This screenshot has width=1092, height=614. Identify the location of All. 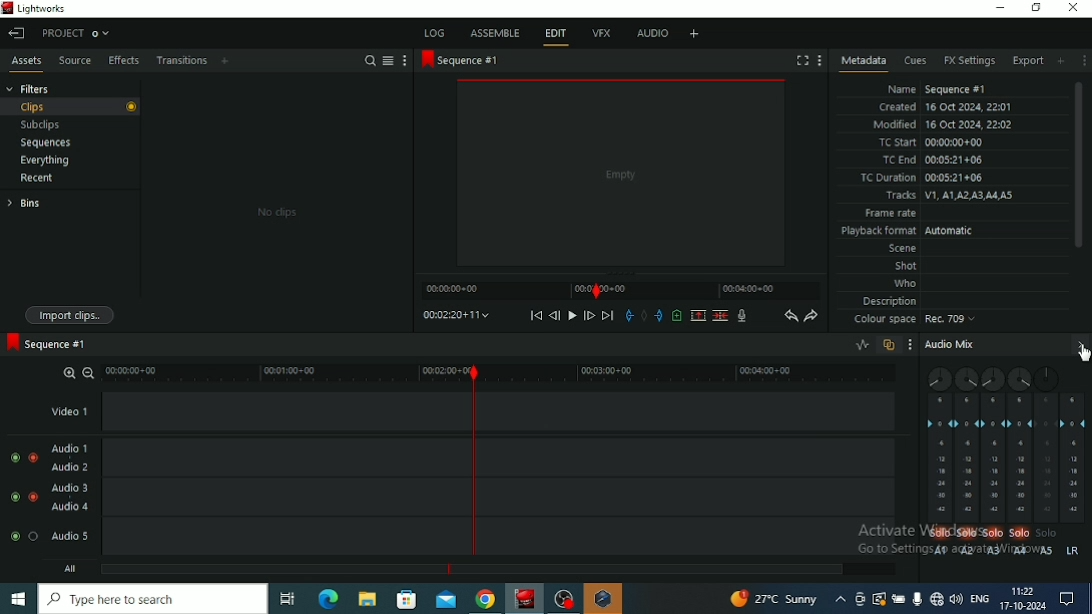
(549, 570).